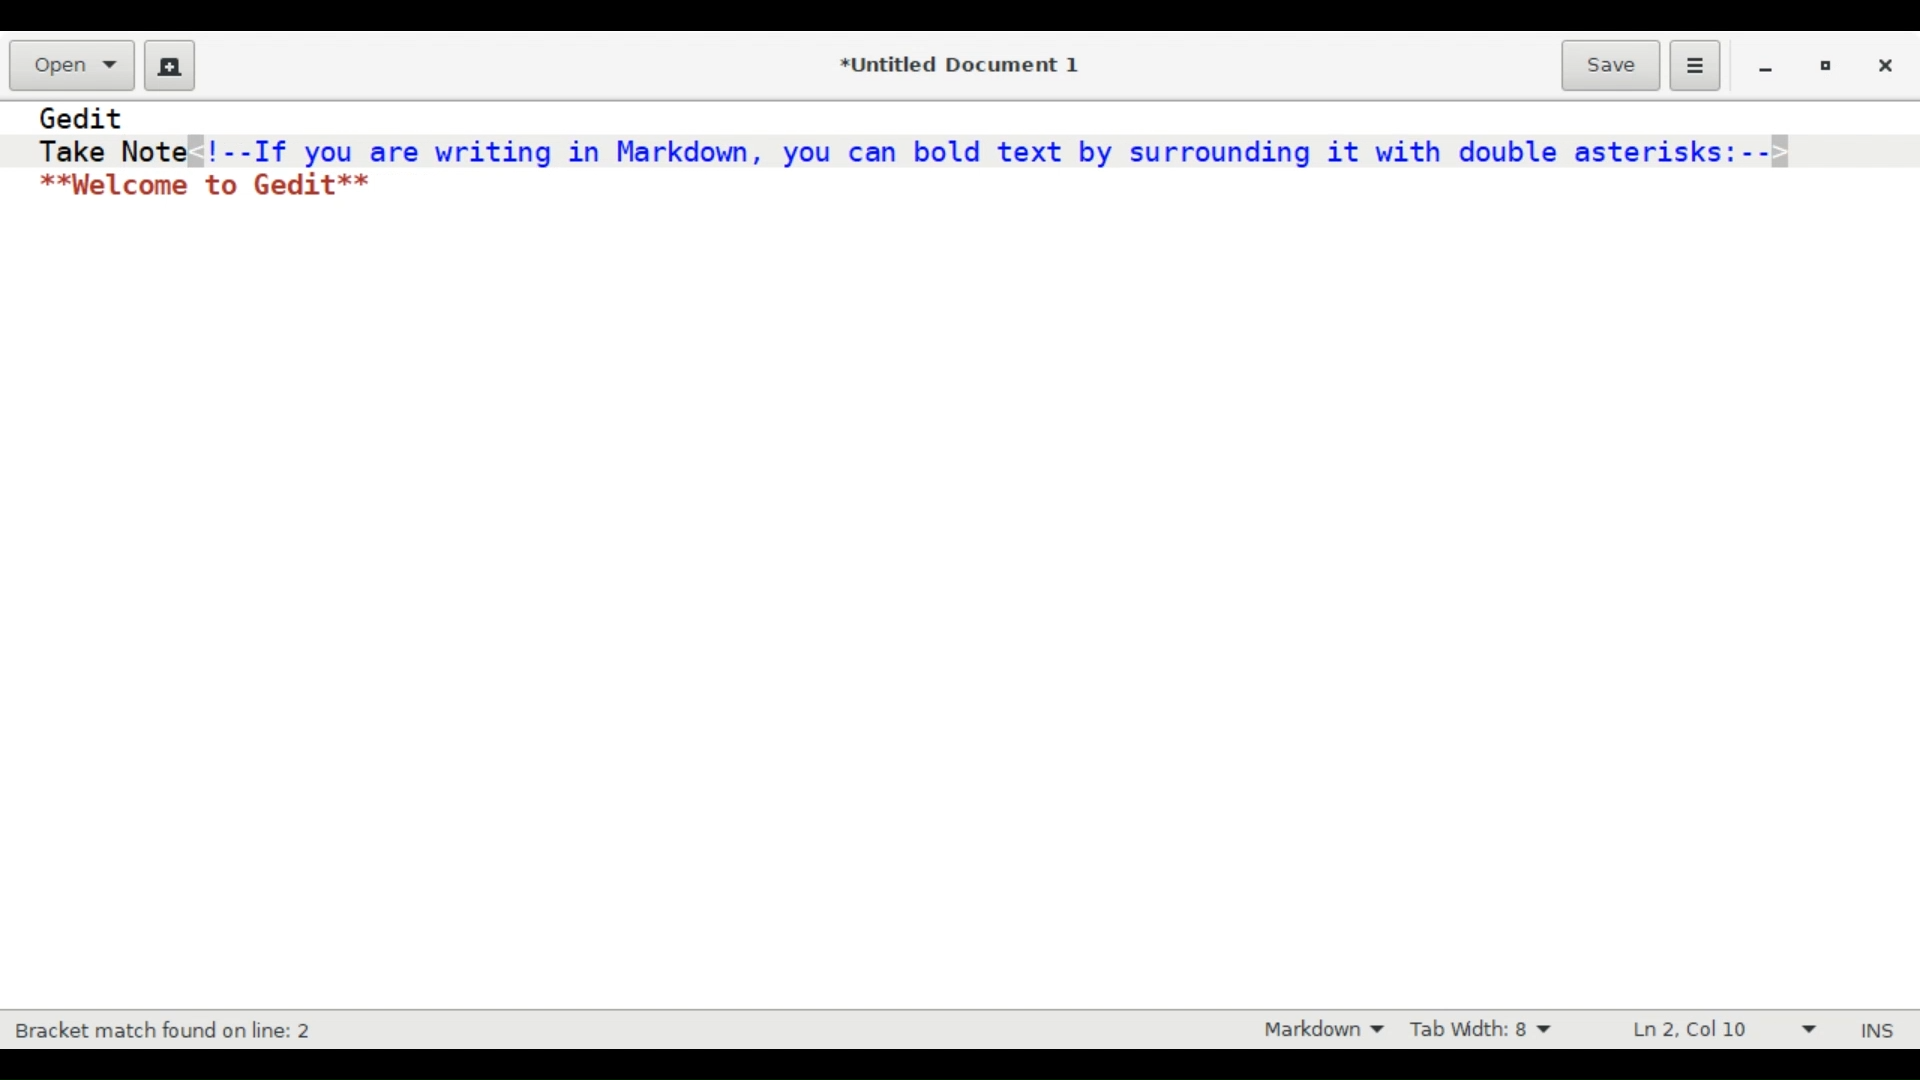 This screenshot has width=1920, height=1080. I want to click on commented line "If you are writing in Markdown, you can bold text by surrounding it with double asterisks:", so click(993, 150).